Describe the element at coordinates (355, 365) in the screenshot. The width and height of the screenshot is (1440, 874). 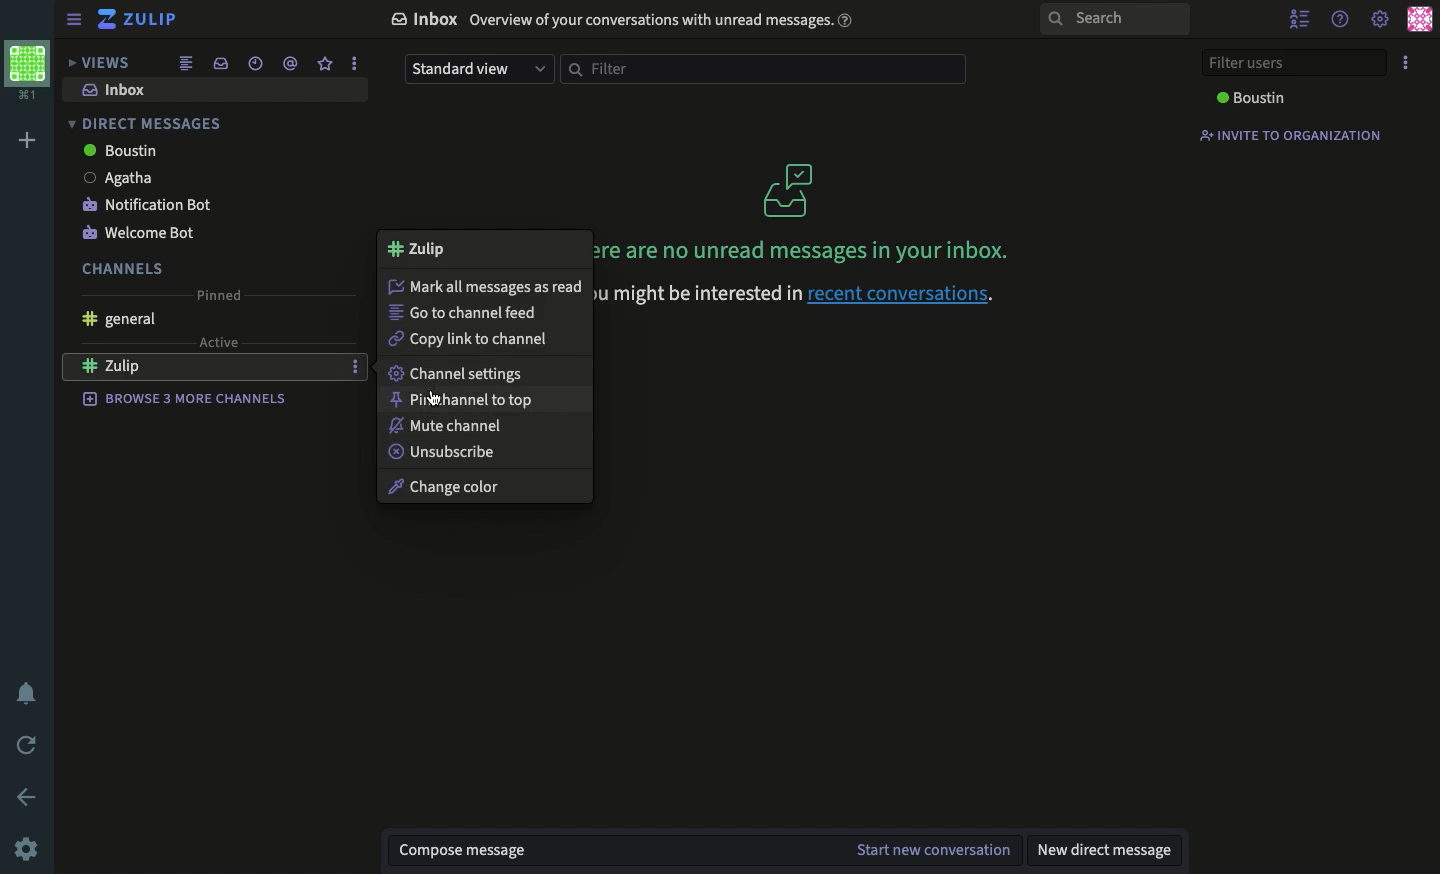
I see `options` at that location.